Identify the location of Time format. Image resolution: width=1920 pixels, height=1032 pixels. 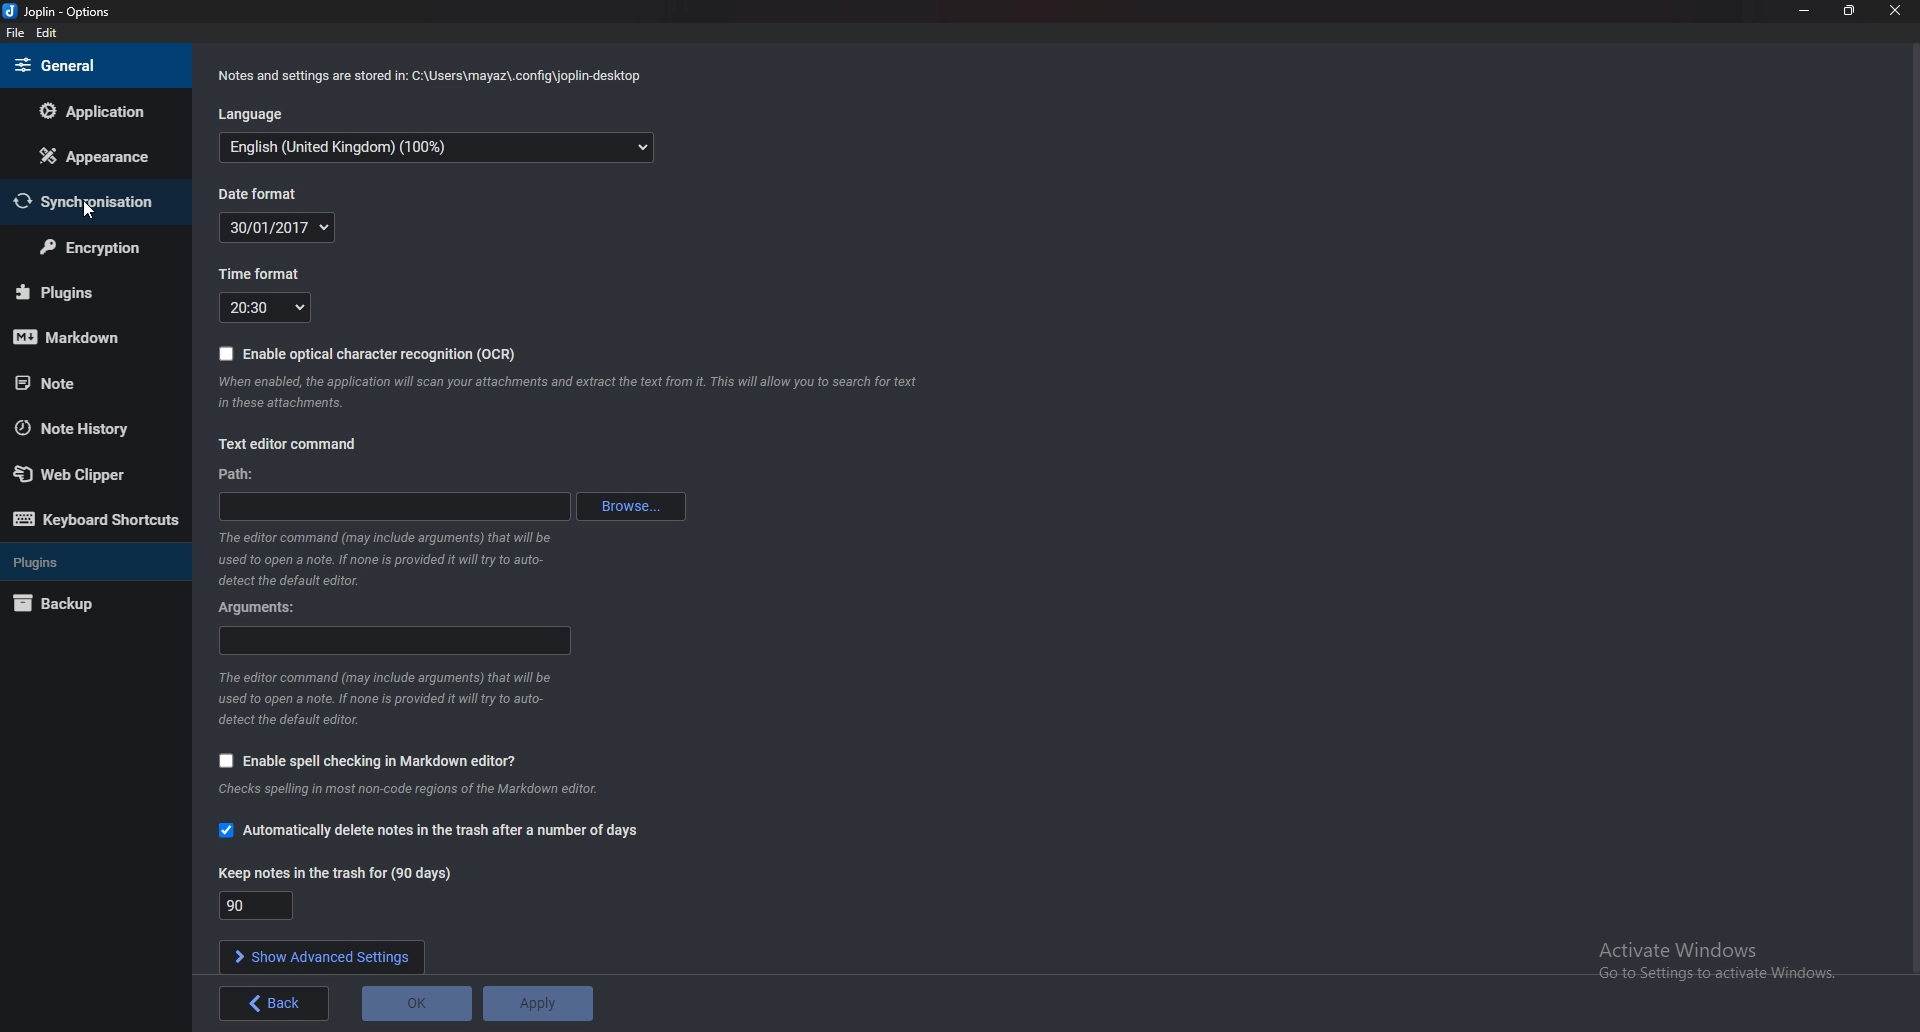
(260, 274).